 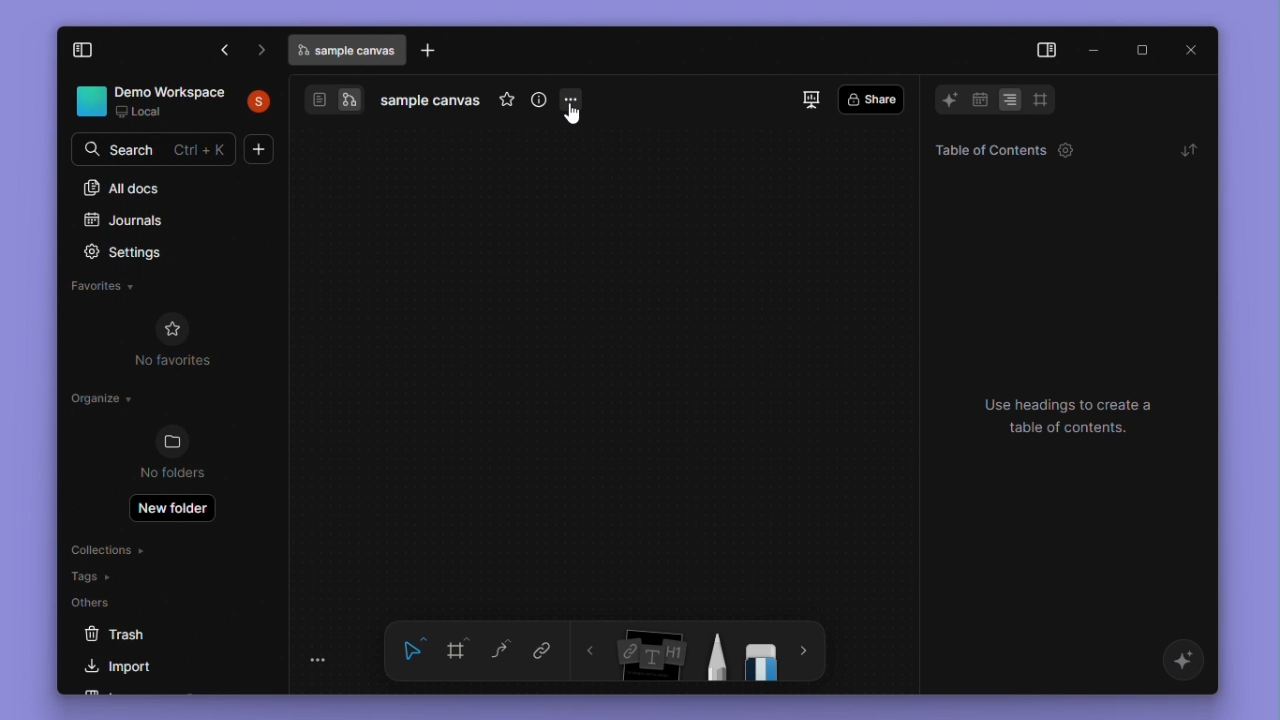 What do you see at coordinates (870, 100) in the screenshot?
I see `share` at bounding box center [870, 100].